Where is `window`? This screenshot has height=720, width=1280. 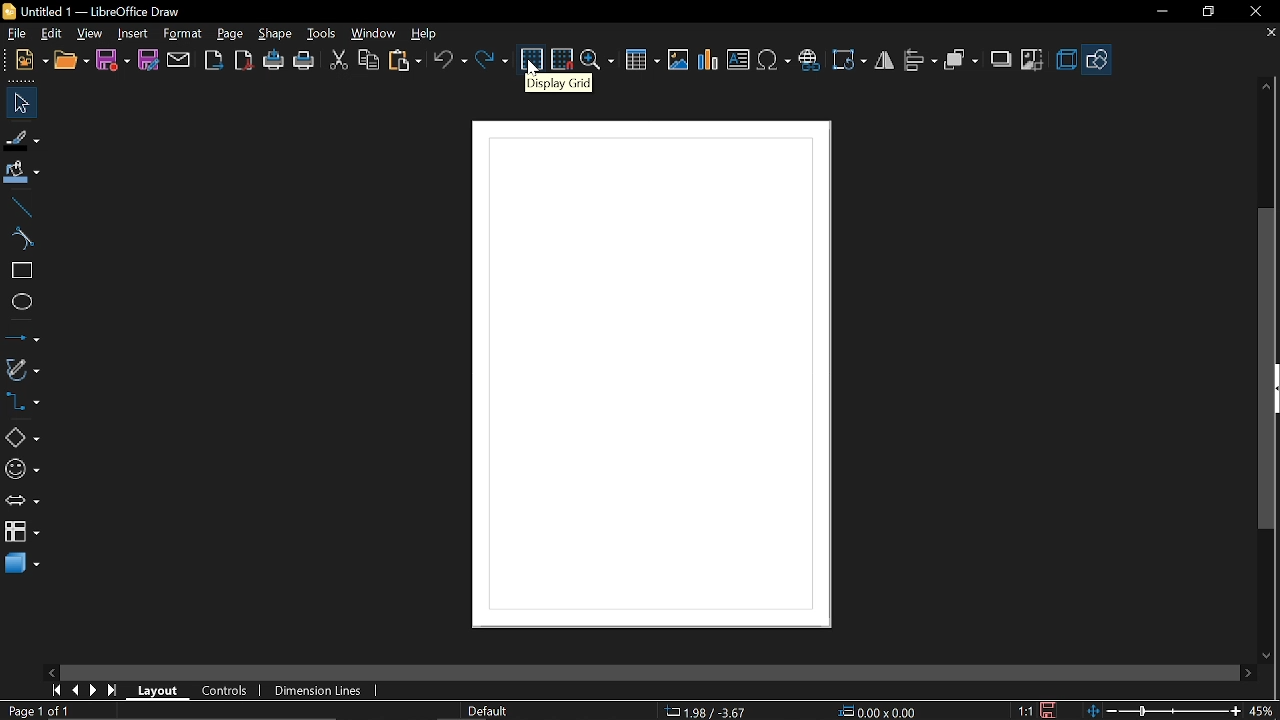 window is located at coordinates (375, 33).